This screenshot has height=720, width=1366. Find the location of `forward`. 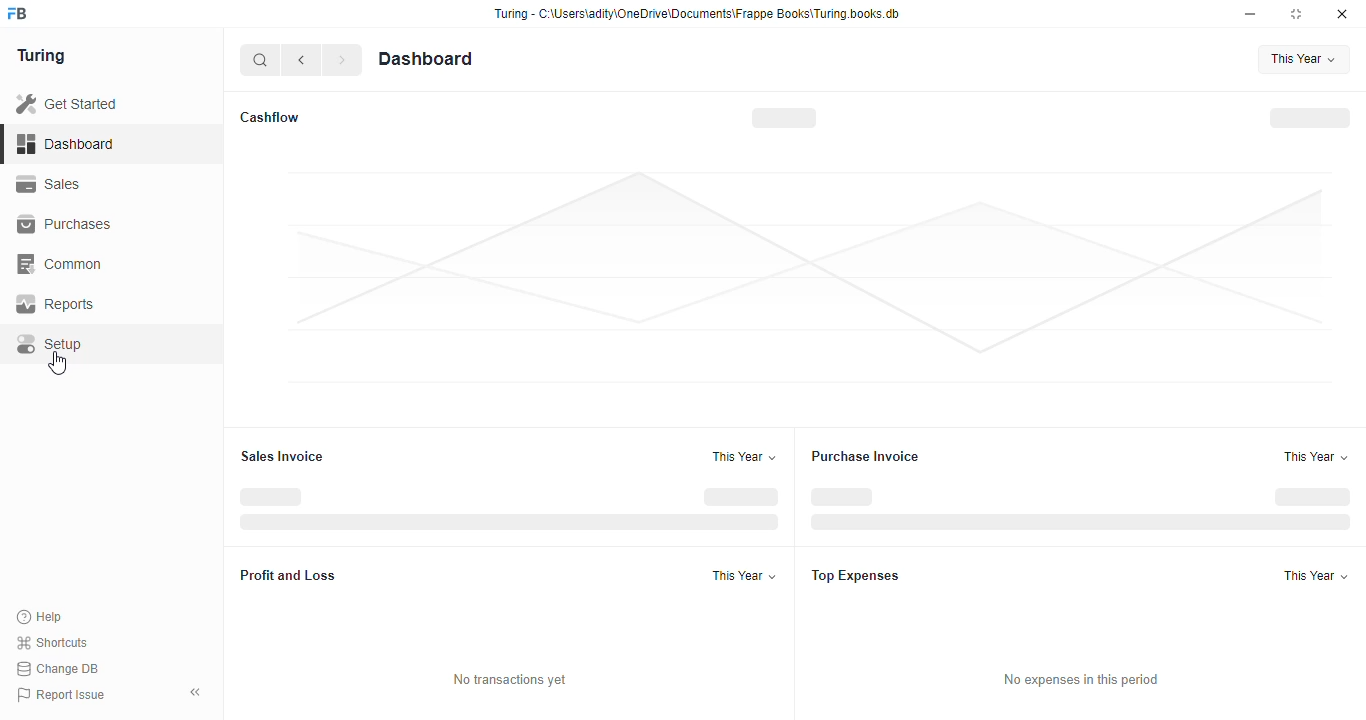

forward is located at coordinates (343, 59).